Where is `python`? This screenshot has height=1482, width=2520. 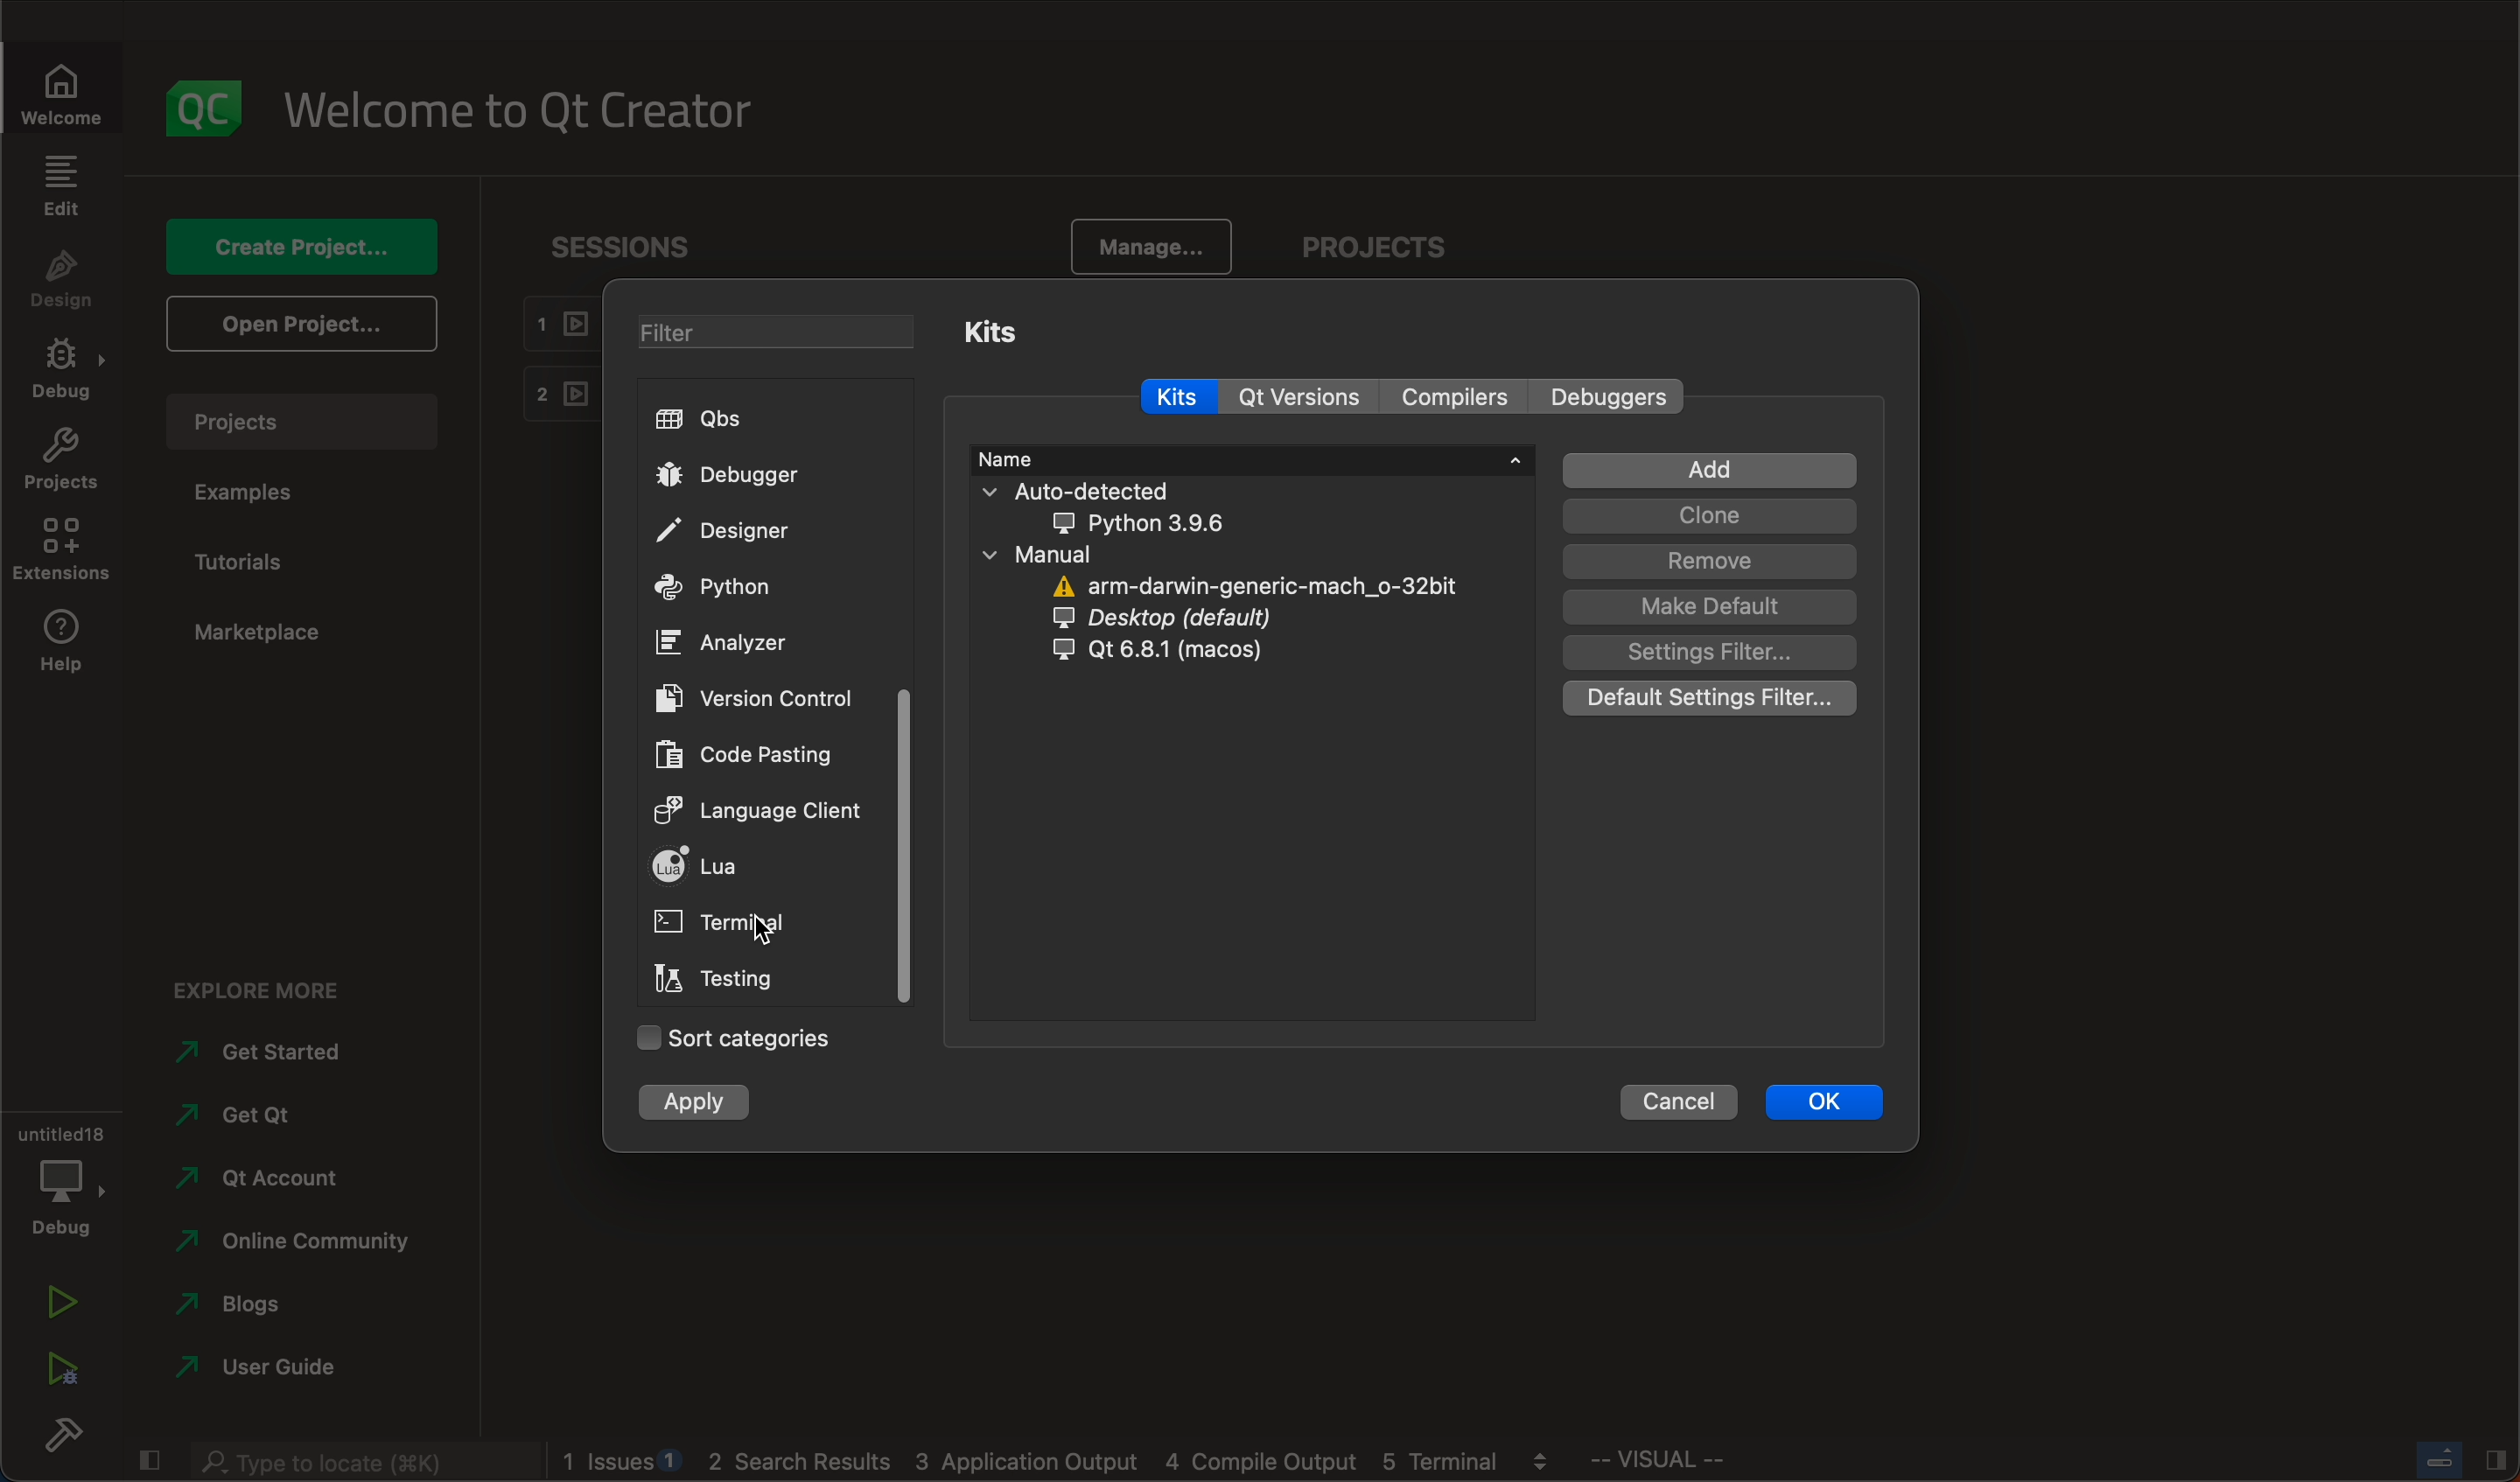
python is located at coordinates (727, 589).